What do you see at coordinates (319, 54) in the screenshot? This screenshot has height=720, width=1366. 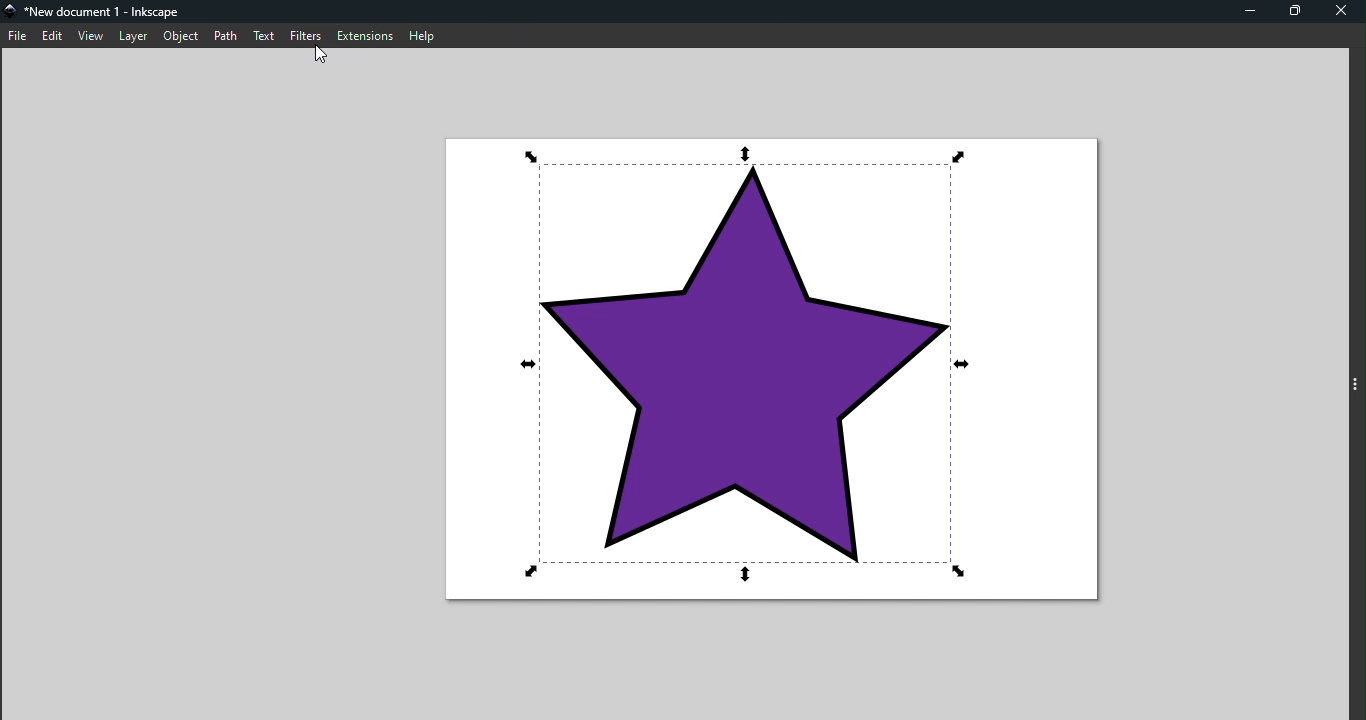 I see `Cursor` at bounding box center [319, 54].